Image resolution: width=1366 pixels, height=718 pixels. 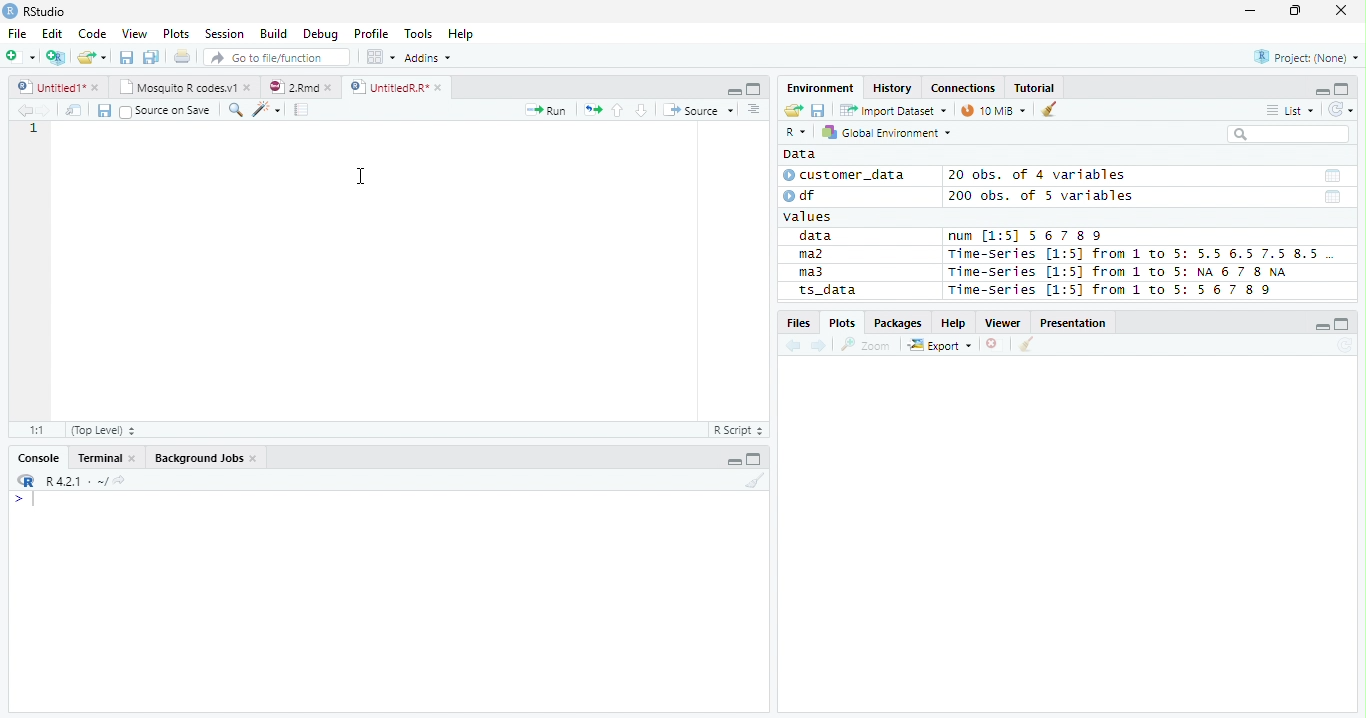 I want to click on Background jobs, so click(x=206, y=460).